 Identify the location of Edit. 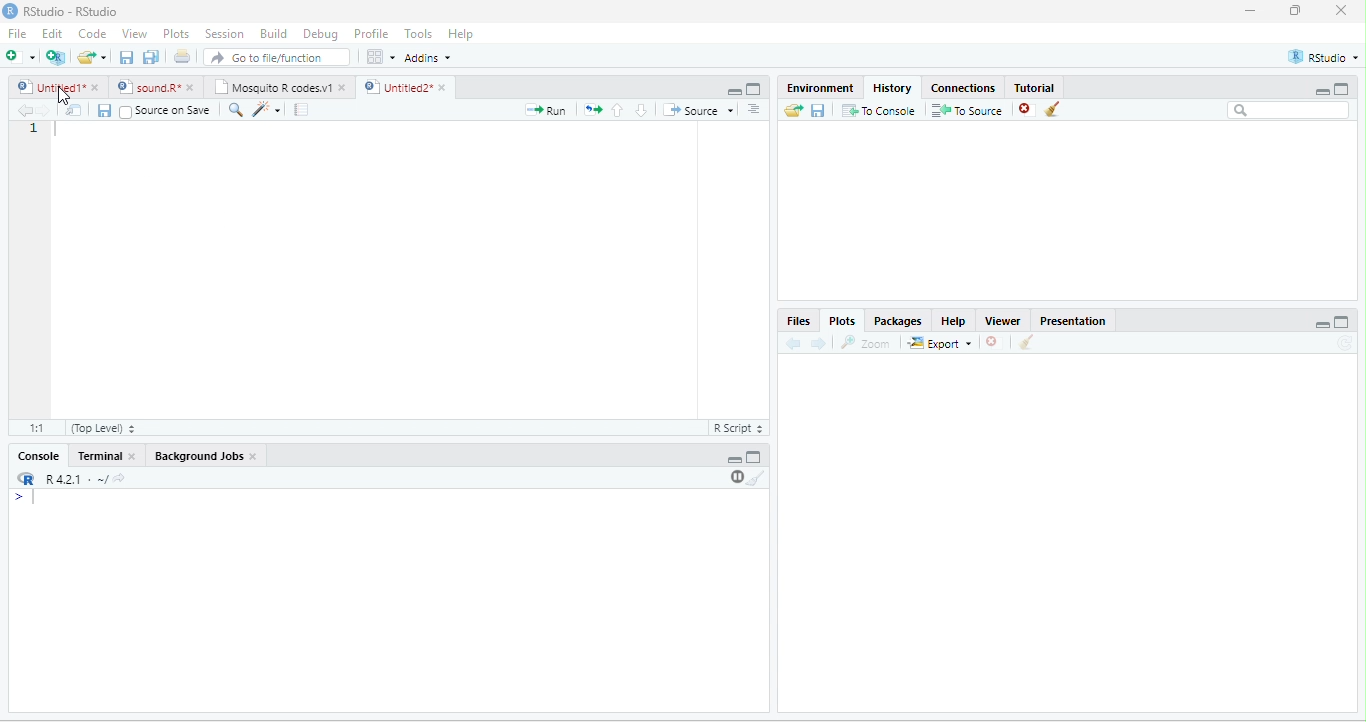
(52, 32).